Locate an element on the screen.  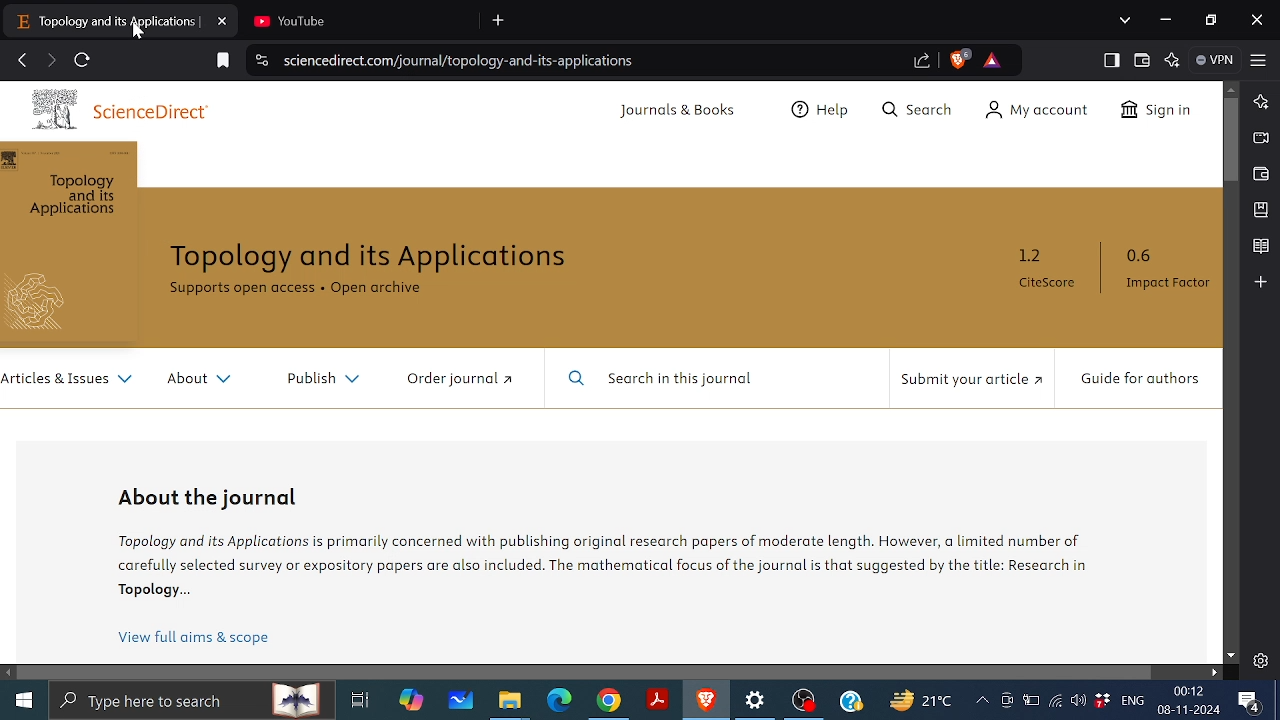
Leo is located at coordinates (1262, 100).